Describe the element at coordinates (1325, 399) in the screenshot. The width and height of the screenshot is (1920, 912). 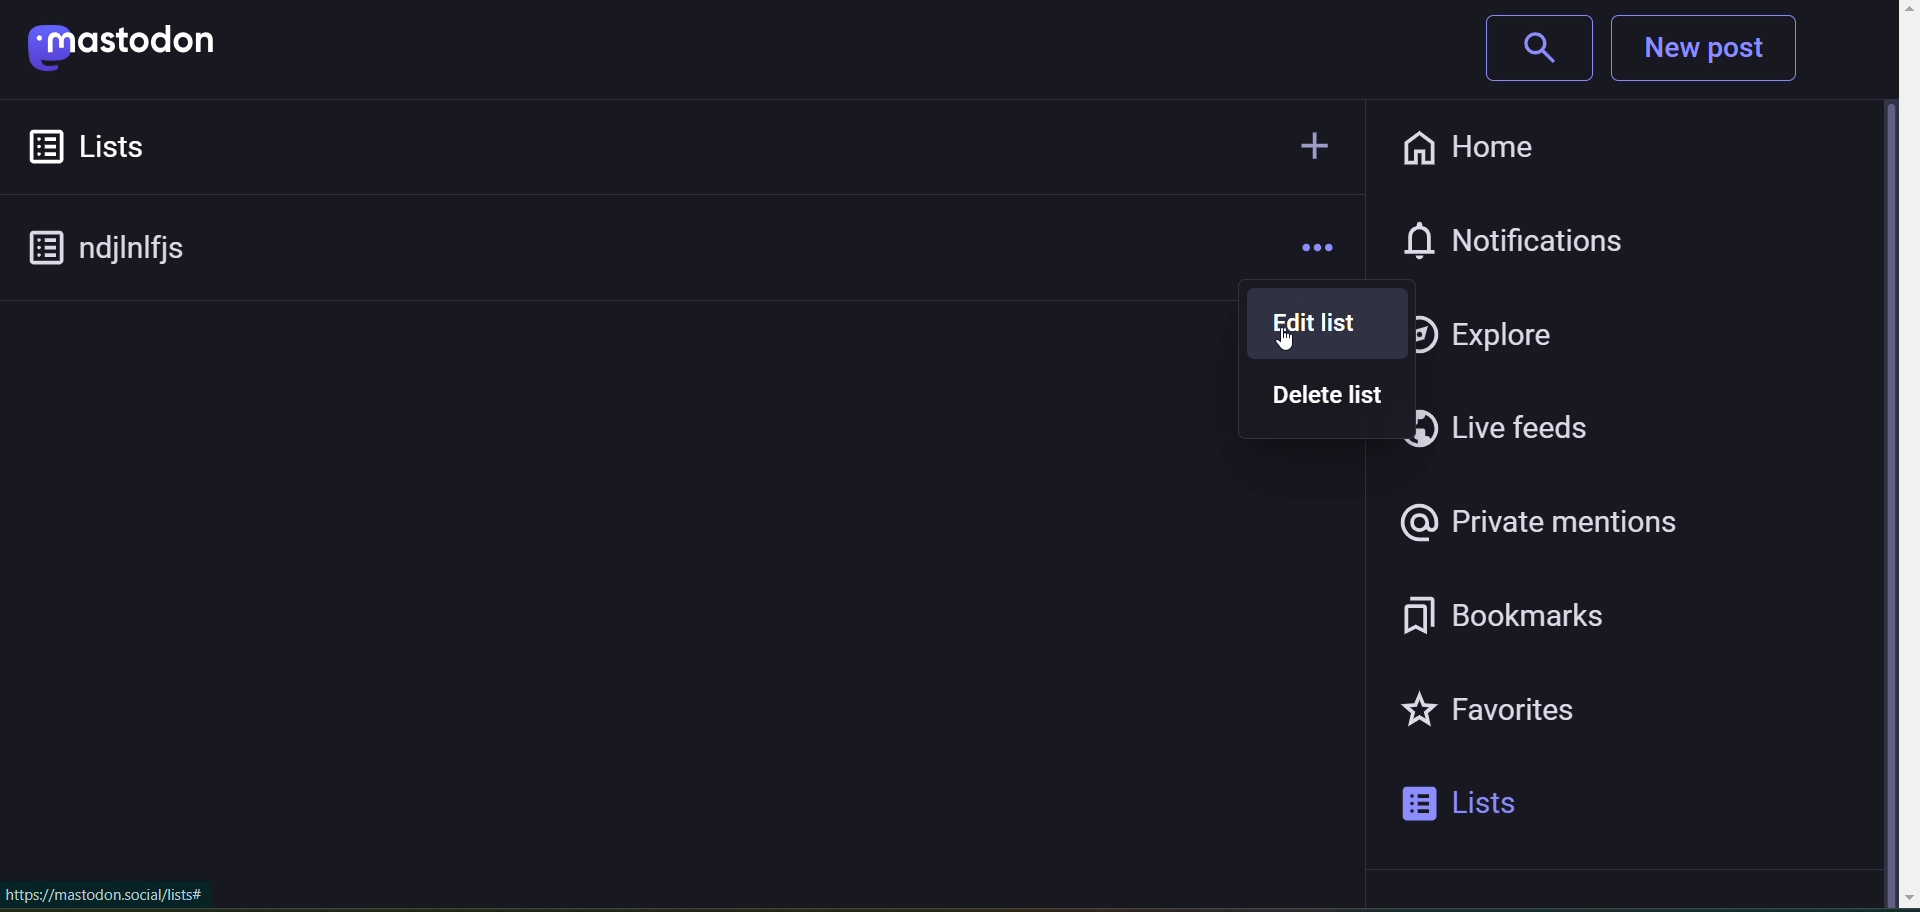
I see `delete list` at that location.